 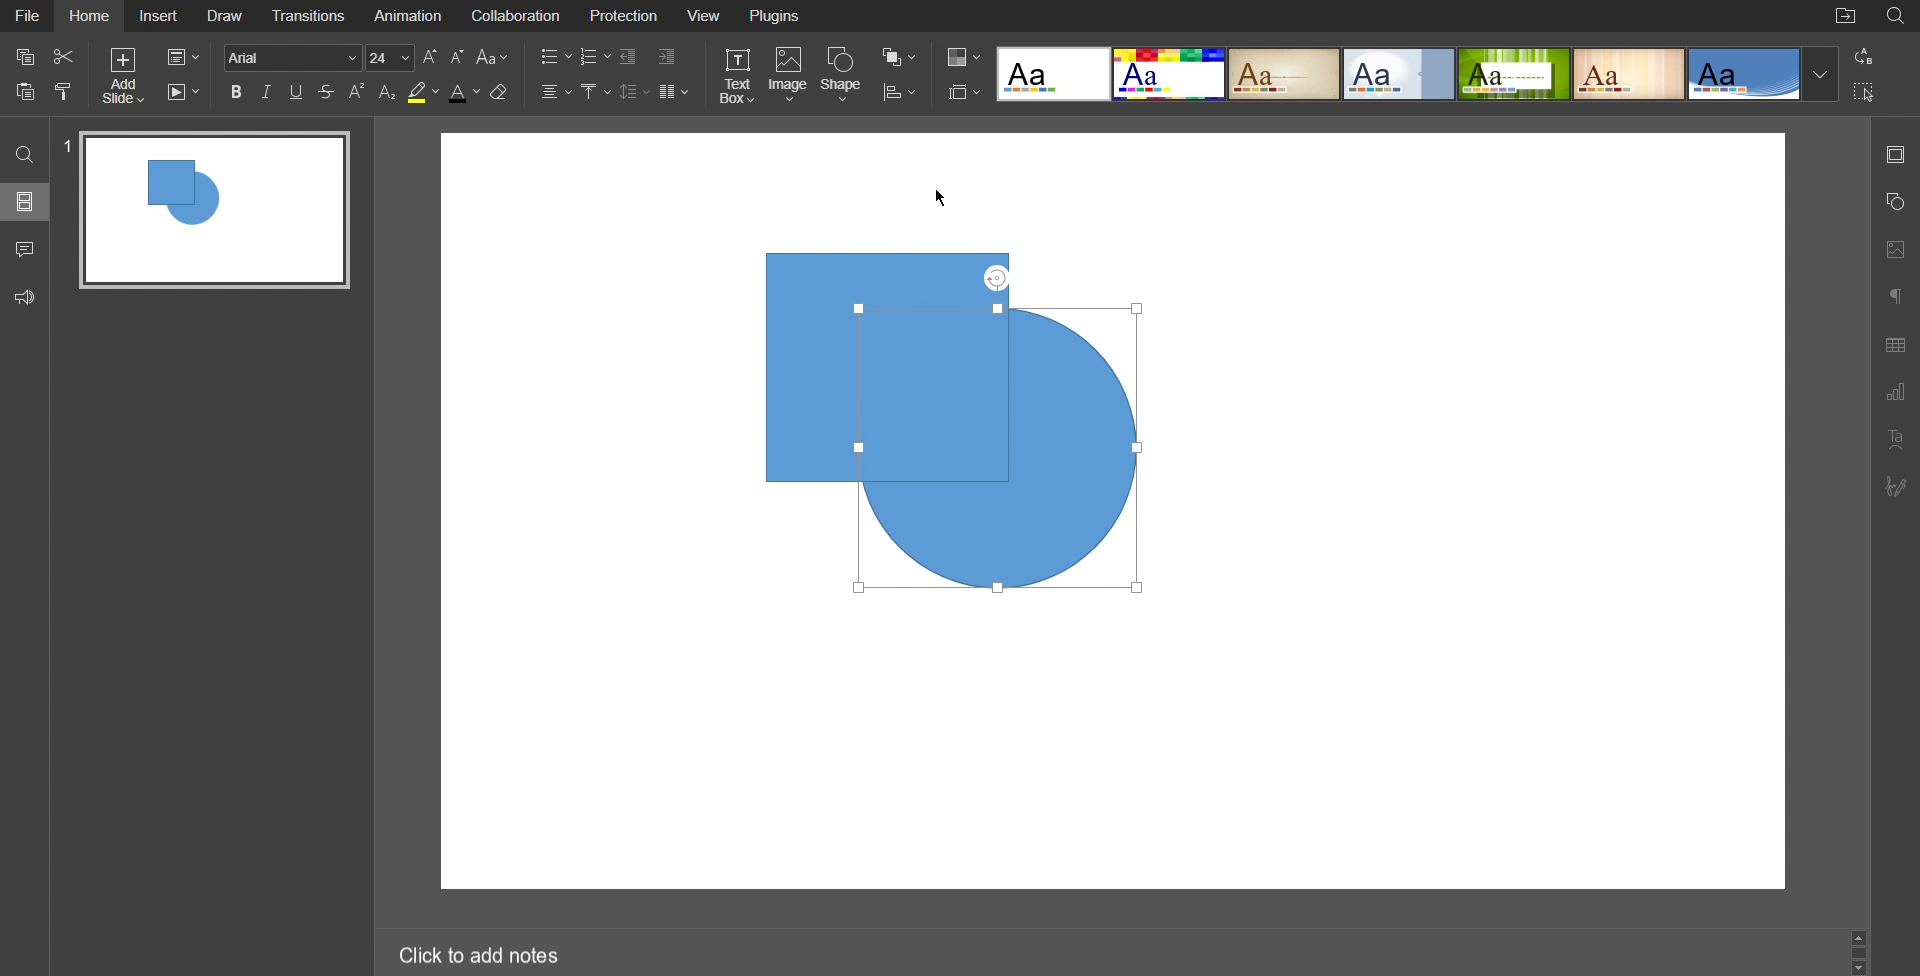 What do you see at coordinates (456, 57) in the screenshot?
I see `Decrease Font` at bounding box center [456, 57].